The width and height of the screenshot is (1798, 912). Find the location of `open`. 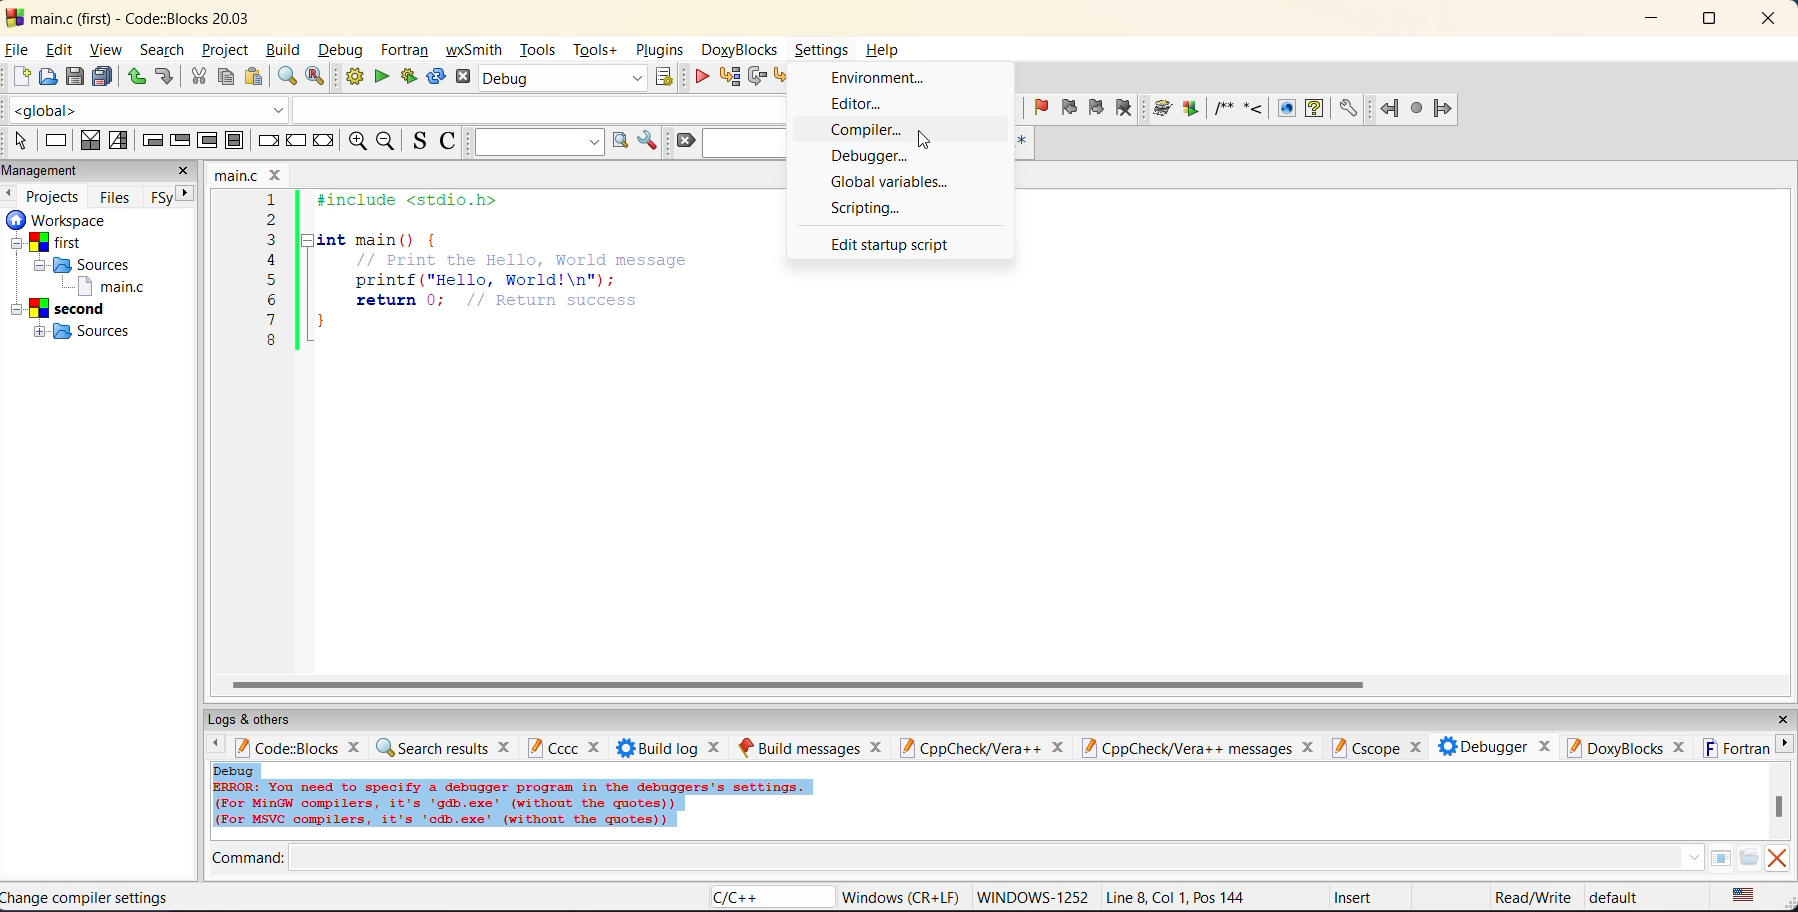

open is located at coordinates (50, 78).